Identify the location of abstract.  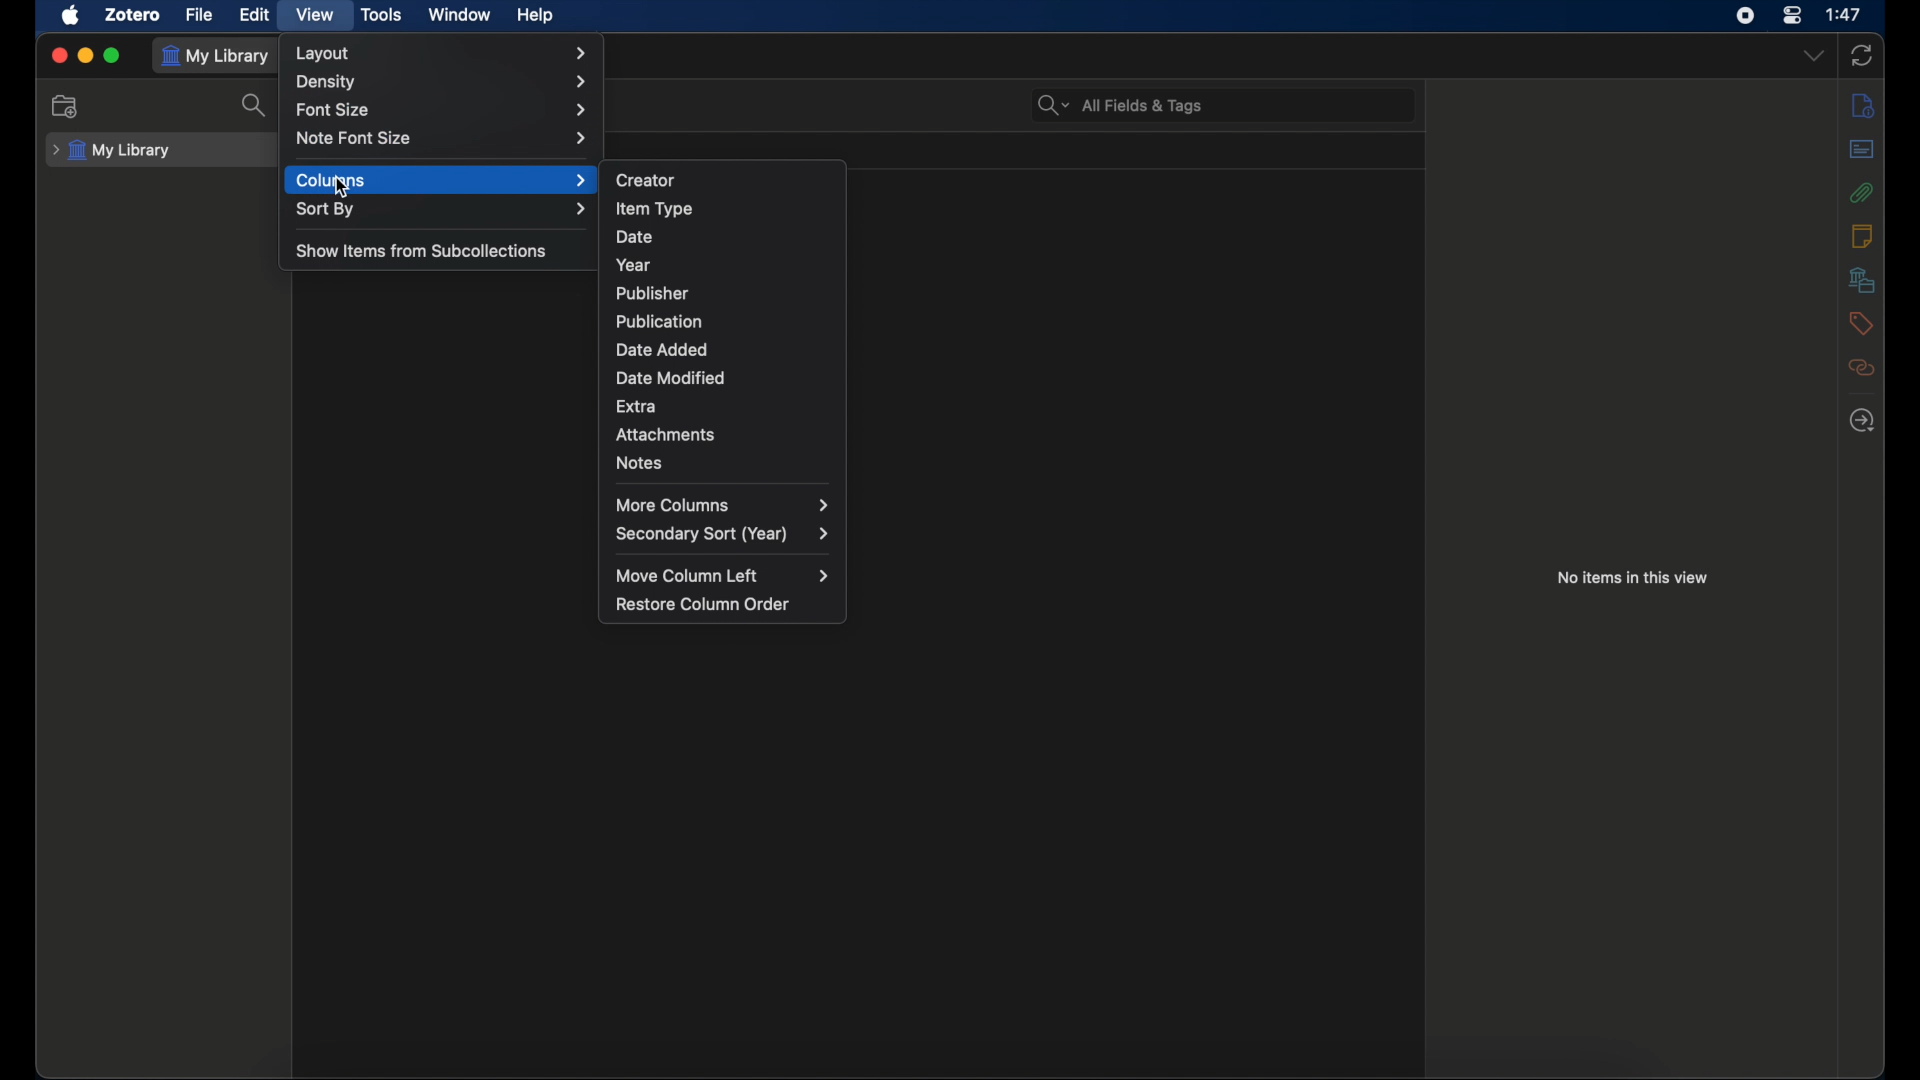
(1860, 149).